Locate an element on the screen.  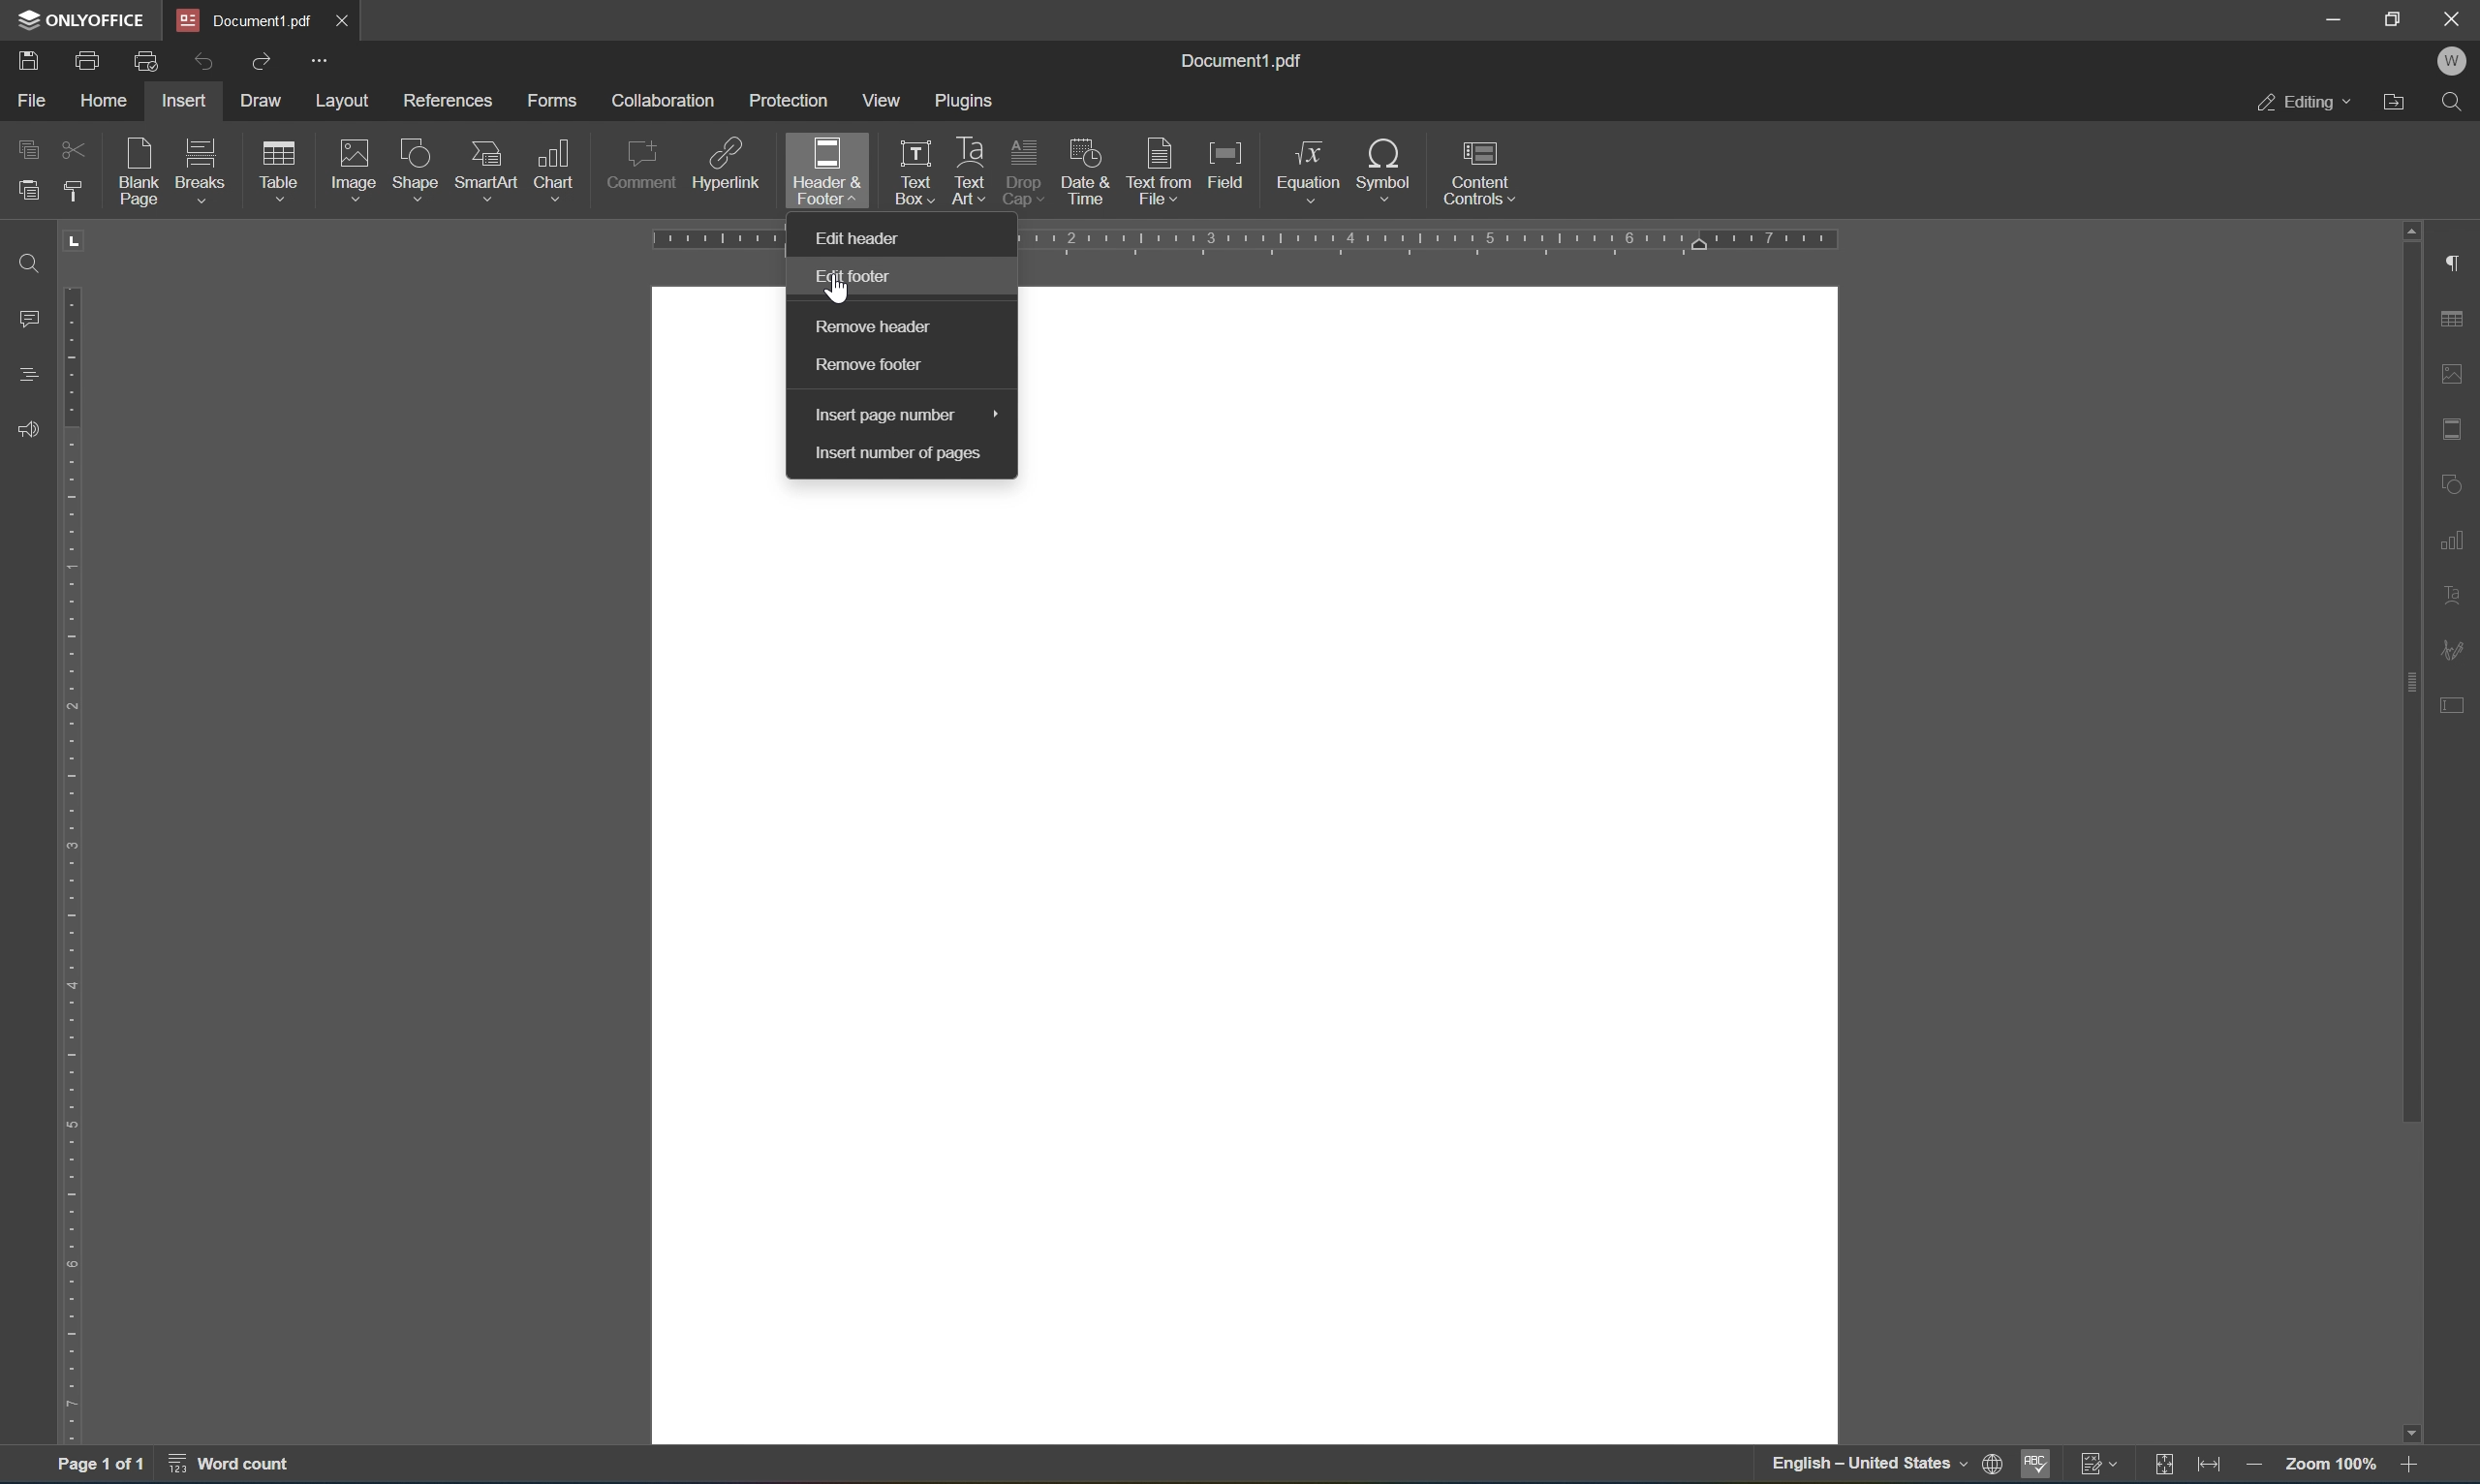
draw is located at coordinates (270, 101).